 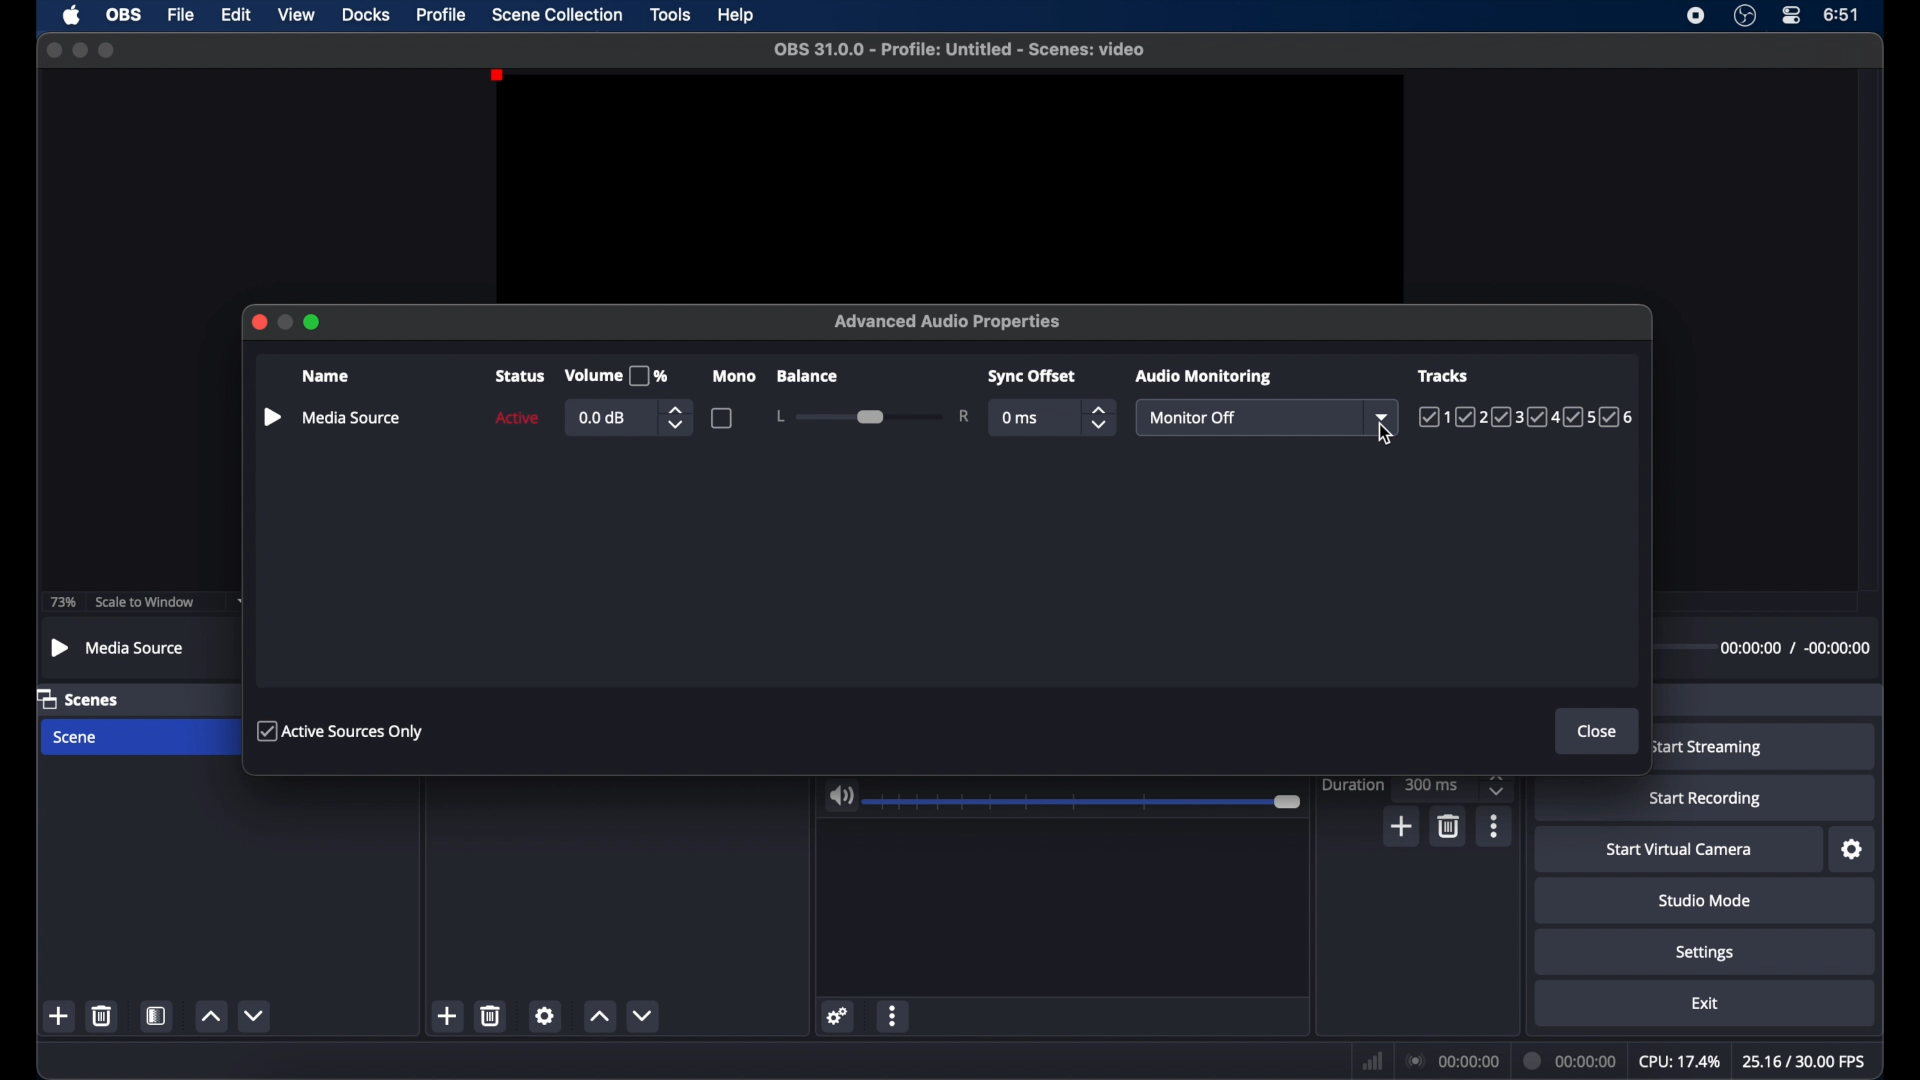 I want to click on obs, so click(x=126, y=16).